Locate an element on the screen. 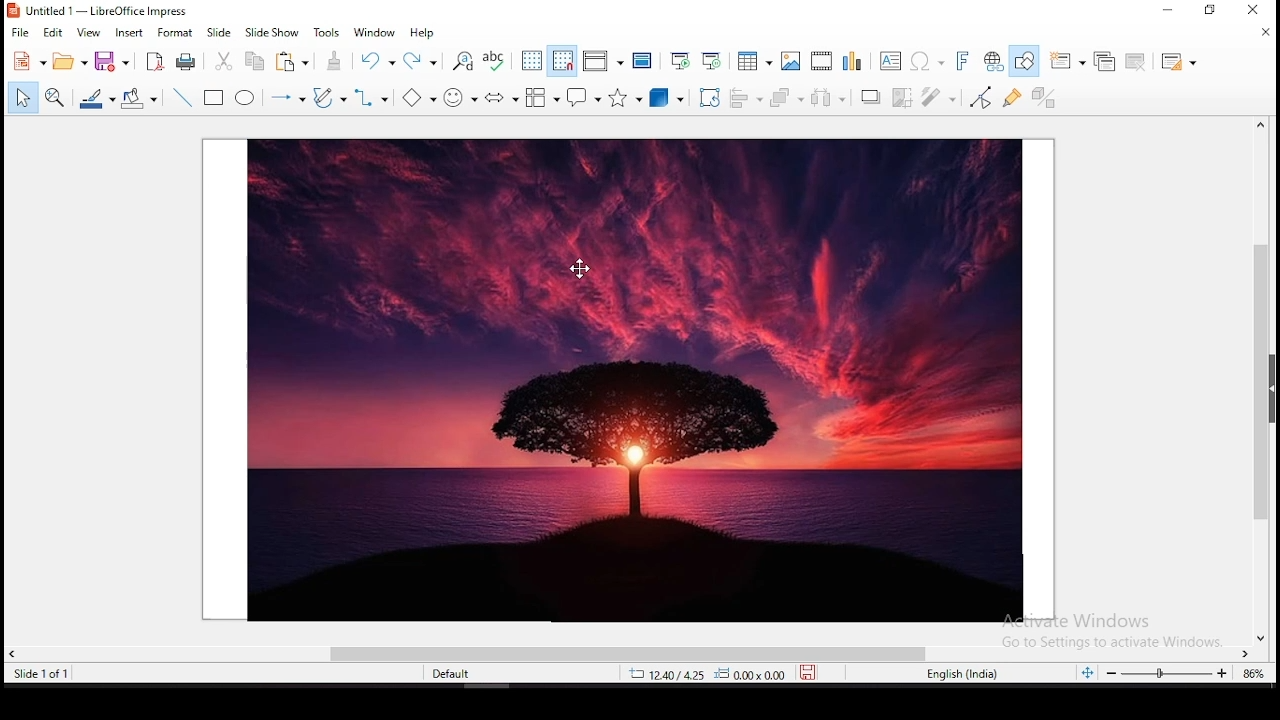 This screenshot has height=720, width=1280. restore is located at coordinates (1212, 12).